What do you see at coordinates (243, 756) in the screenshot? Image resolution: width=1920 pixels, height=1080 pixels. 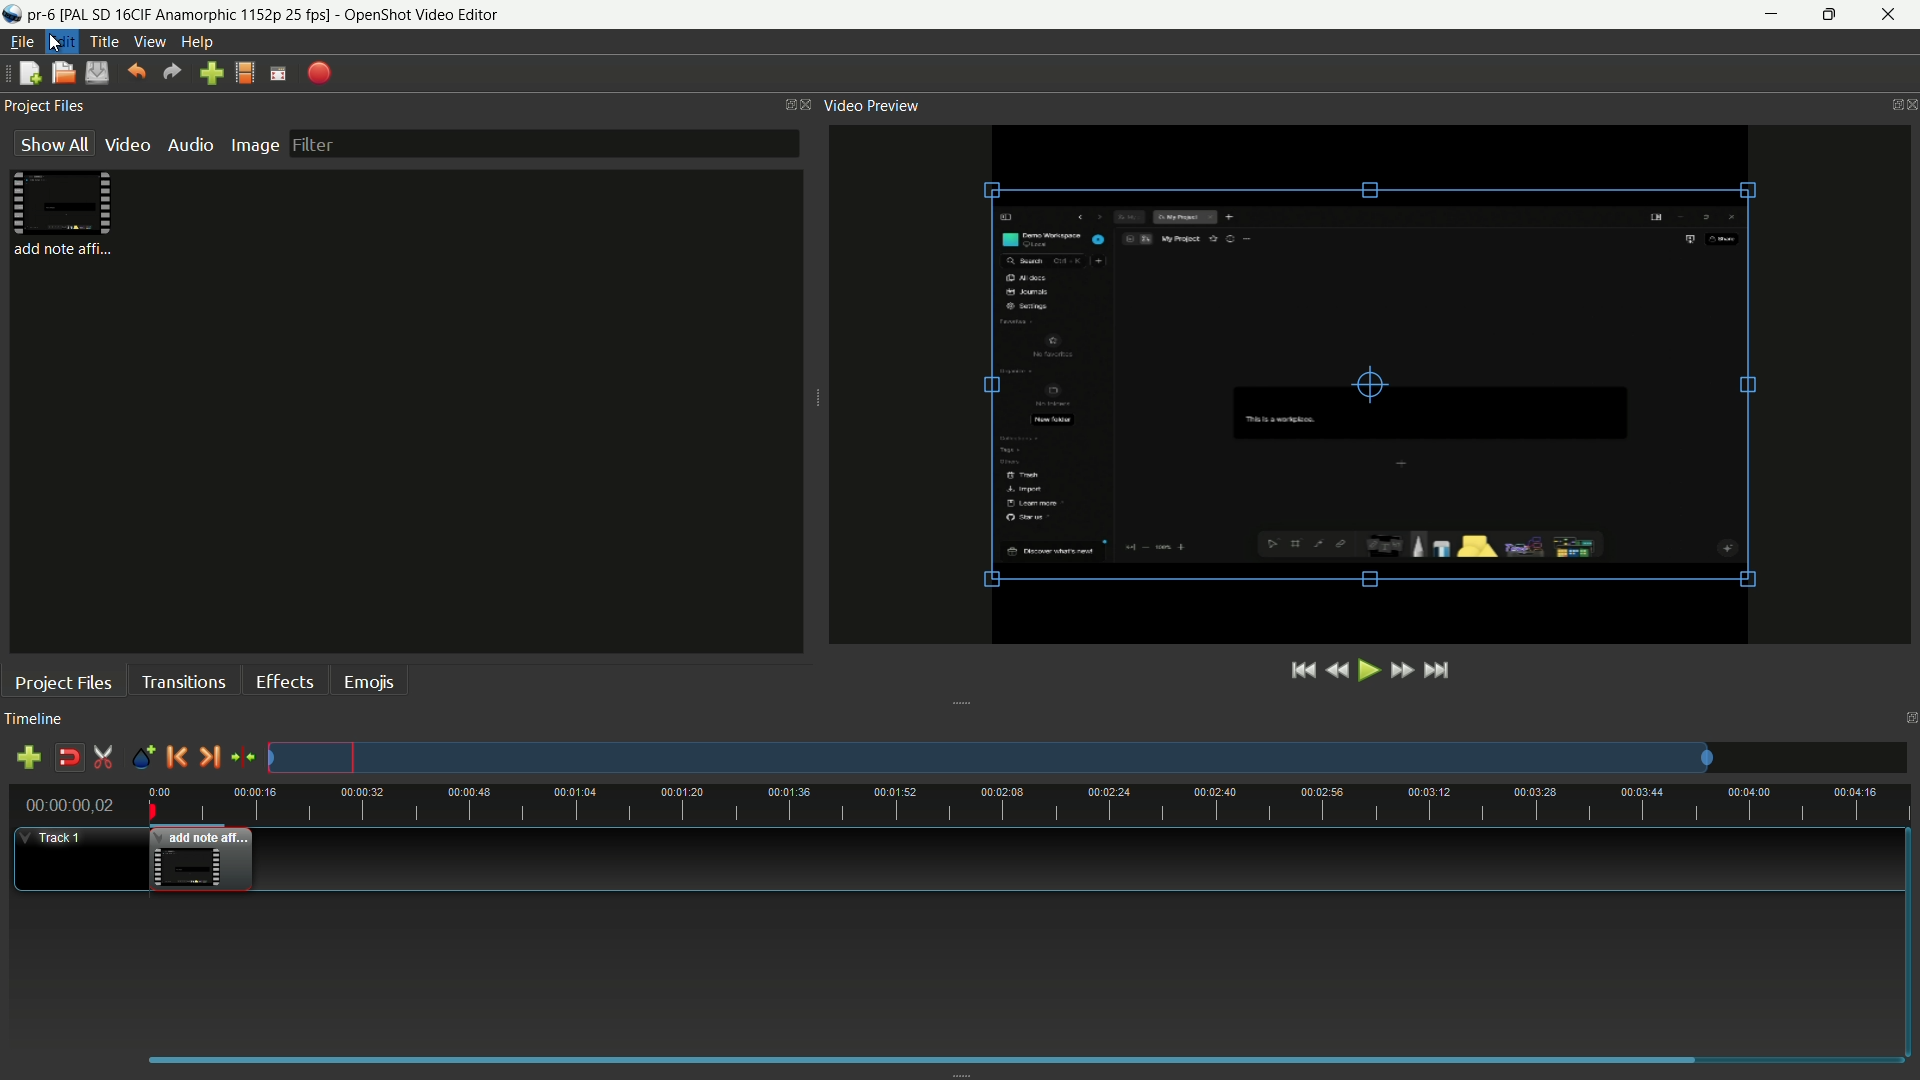 I see `center the timeline on the playhead` at bounding box center [243, 756].